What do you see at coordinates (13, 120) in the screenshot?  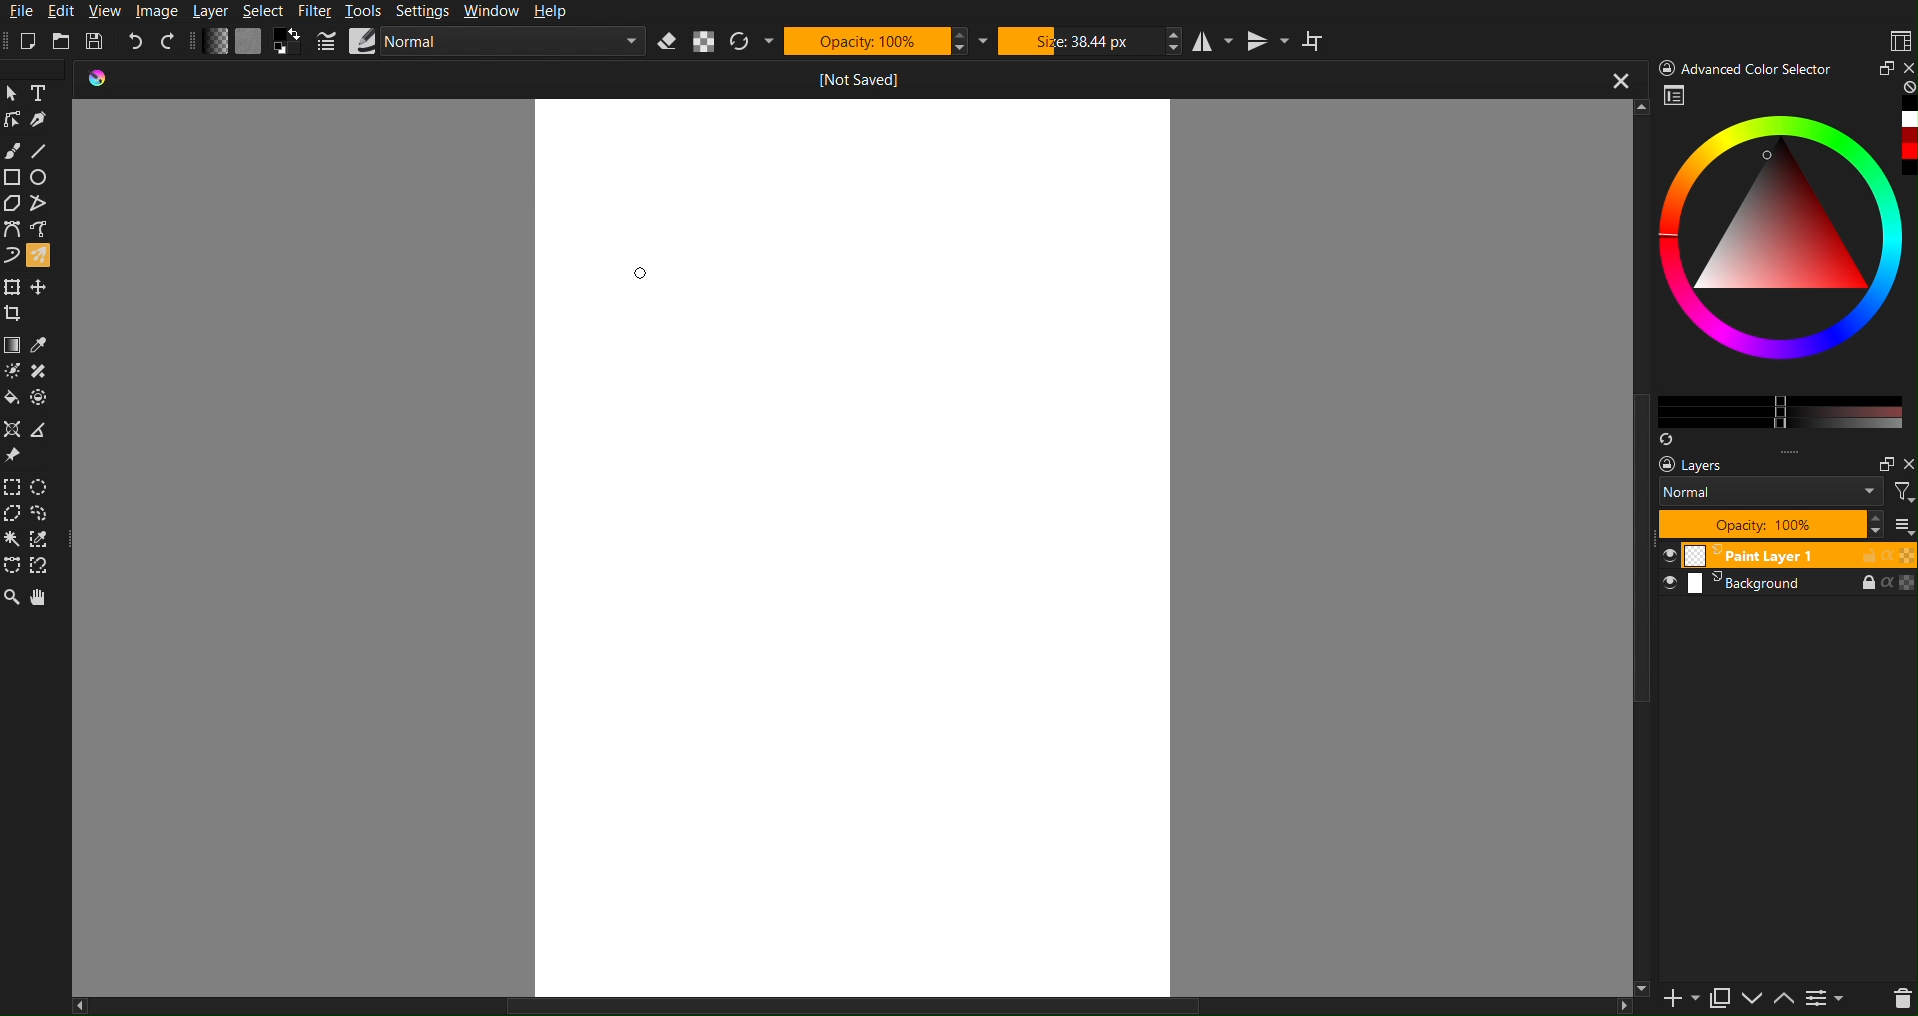 I see `Linework` at bounding box center [13, 120].